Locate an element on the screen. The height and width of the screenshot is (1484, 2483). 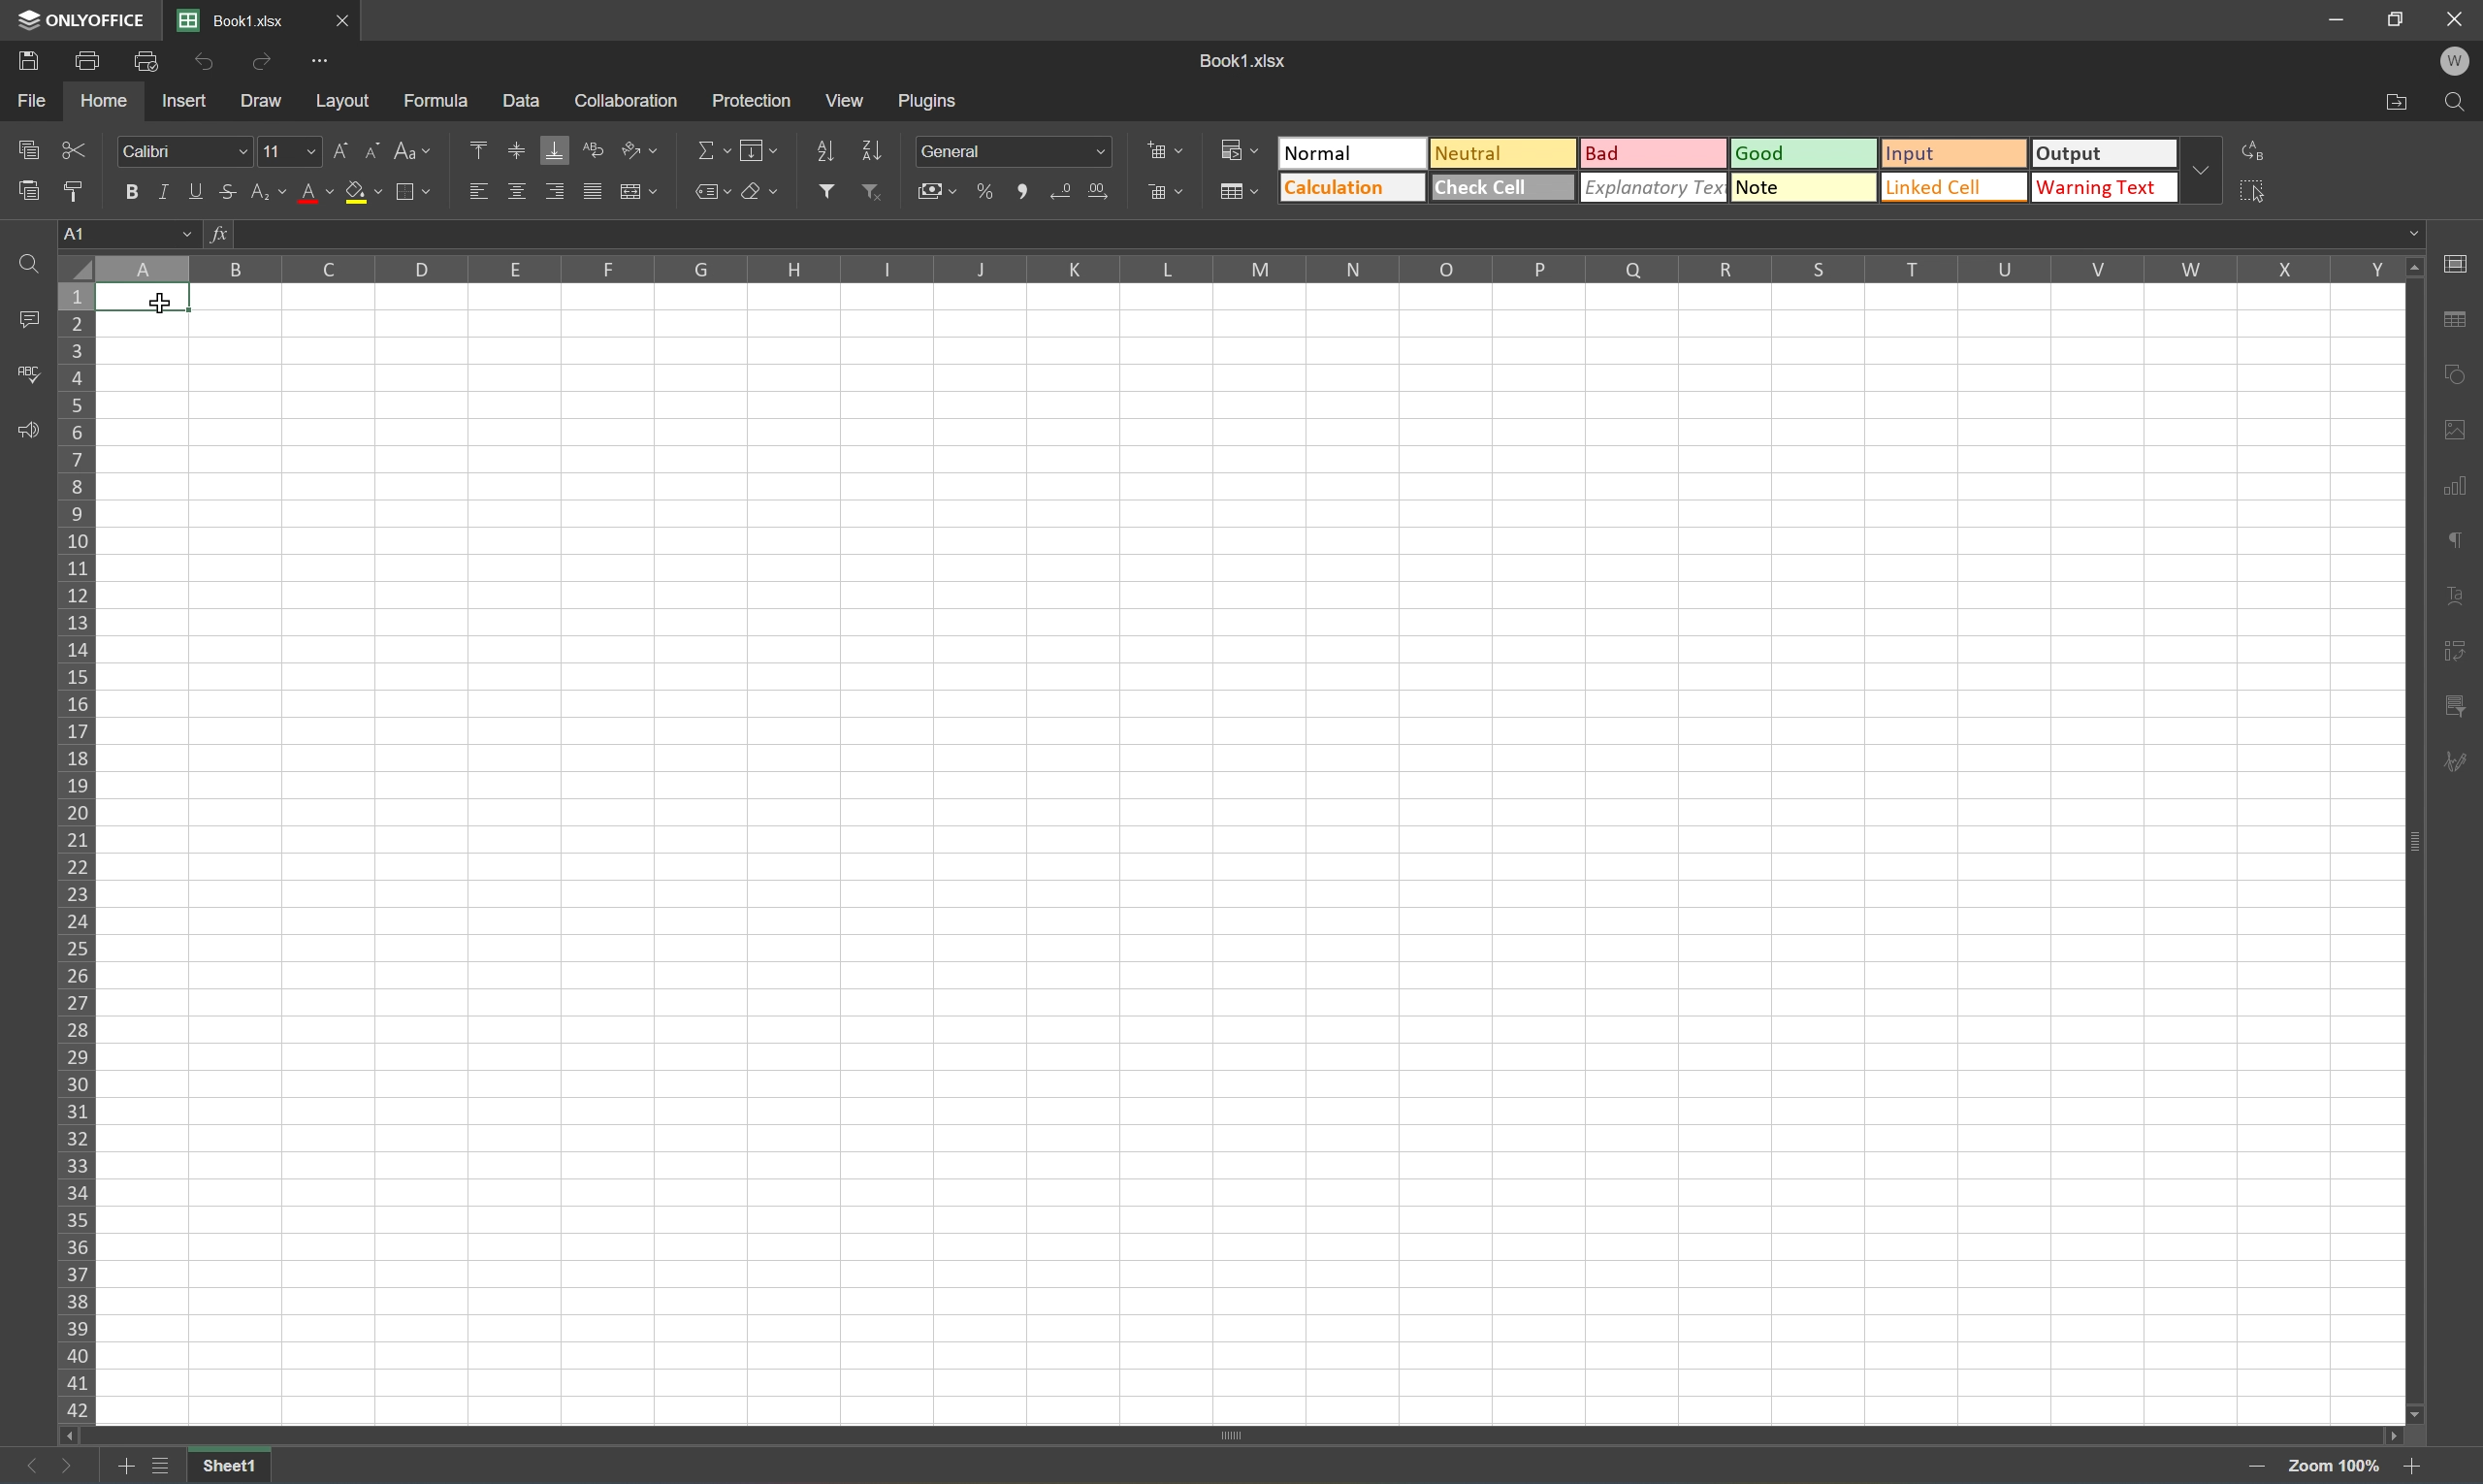
Insert is located at coordinates (184, 105).